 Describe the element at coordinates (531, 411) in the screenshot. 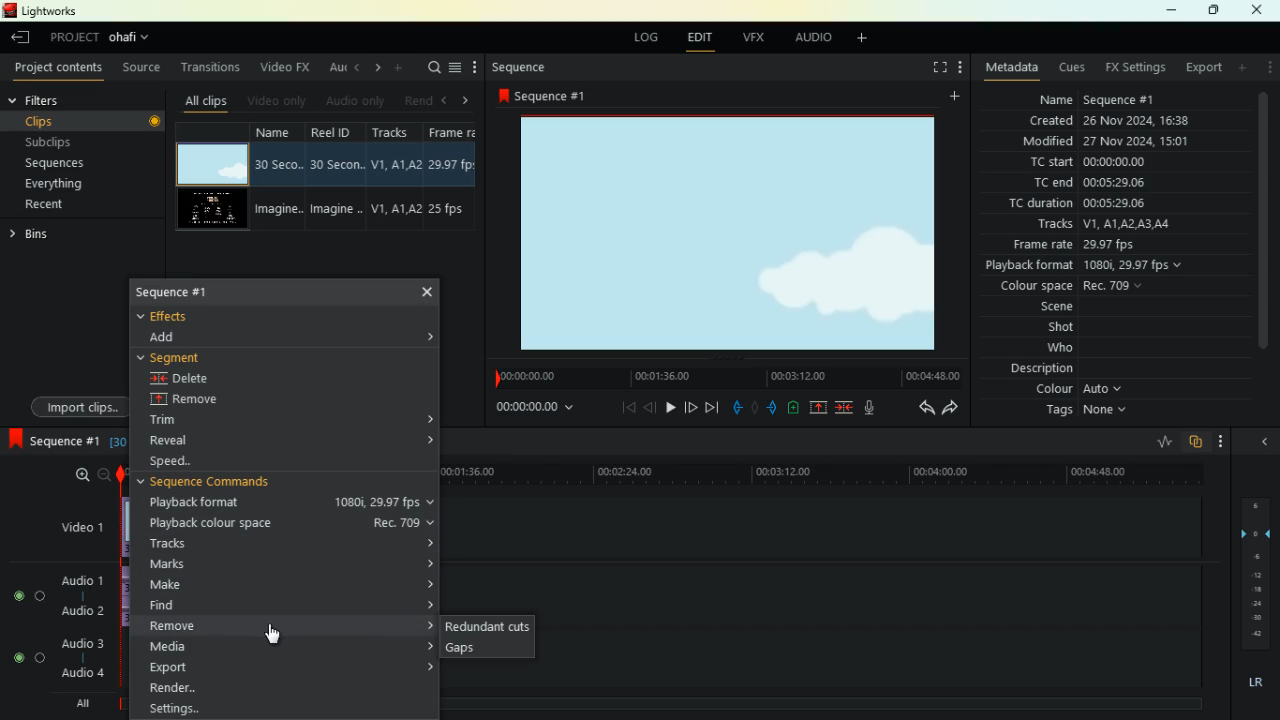

I see `00:00:00:00` at that location.